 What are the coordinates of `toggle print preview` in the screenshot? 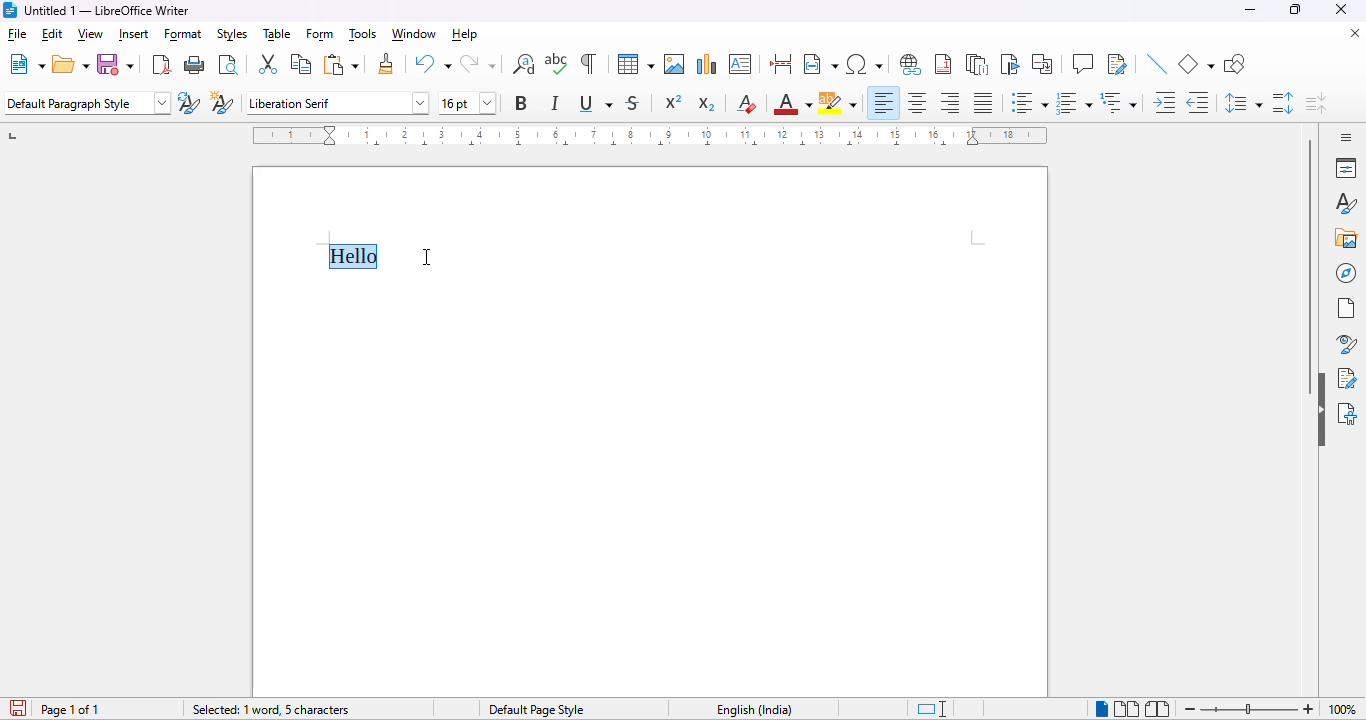 It's located at (230, 64).